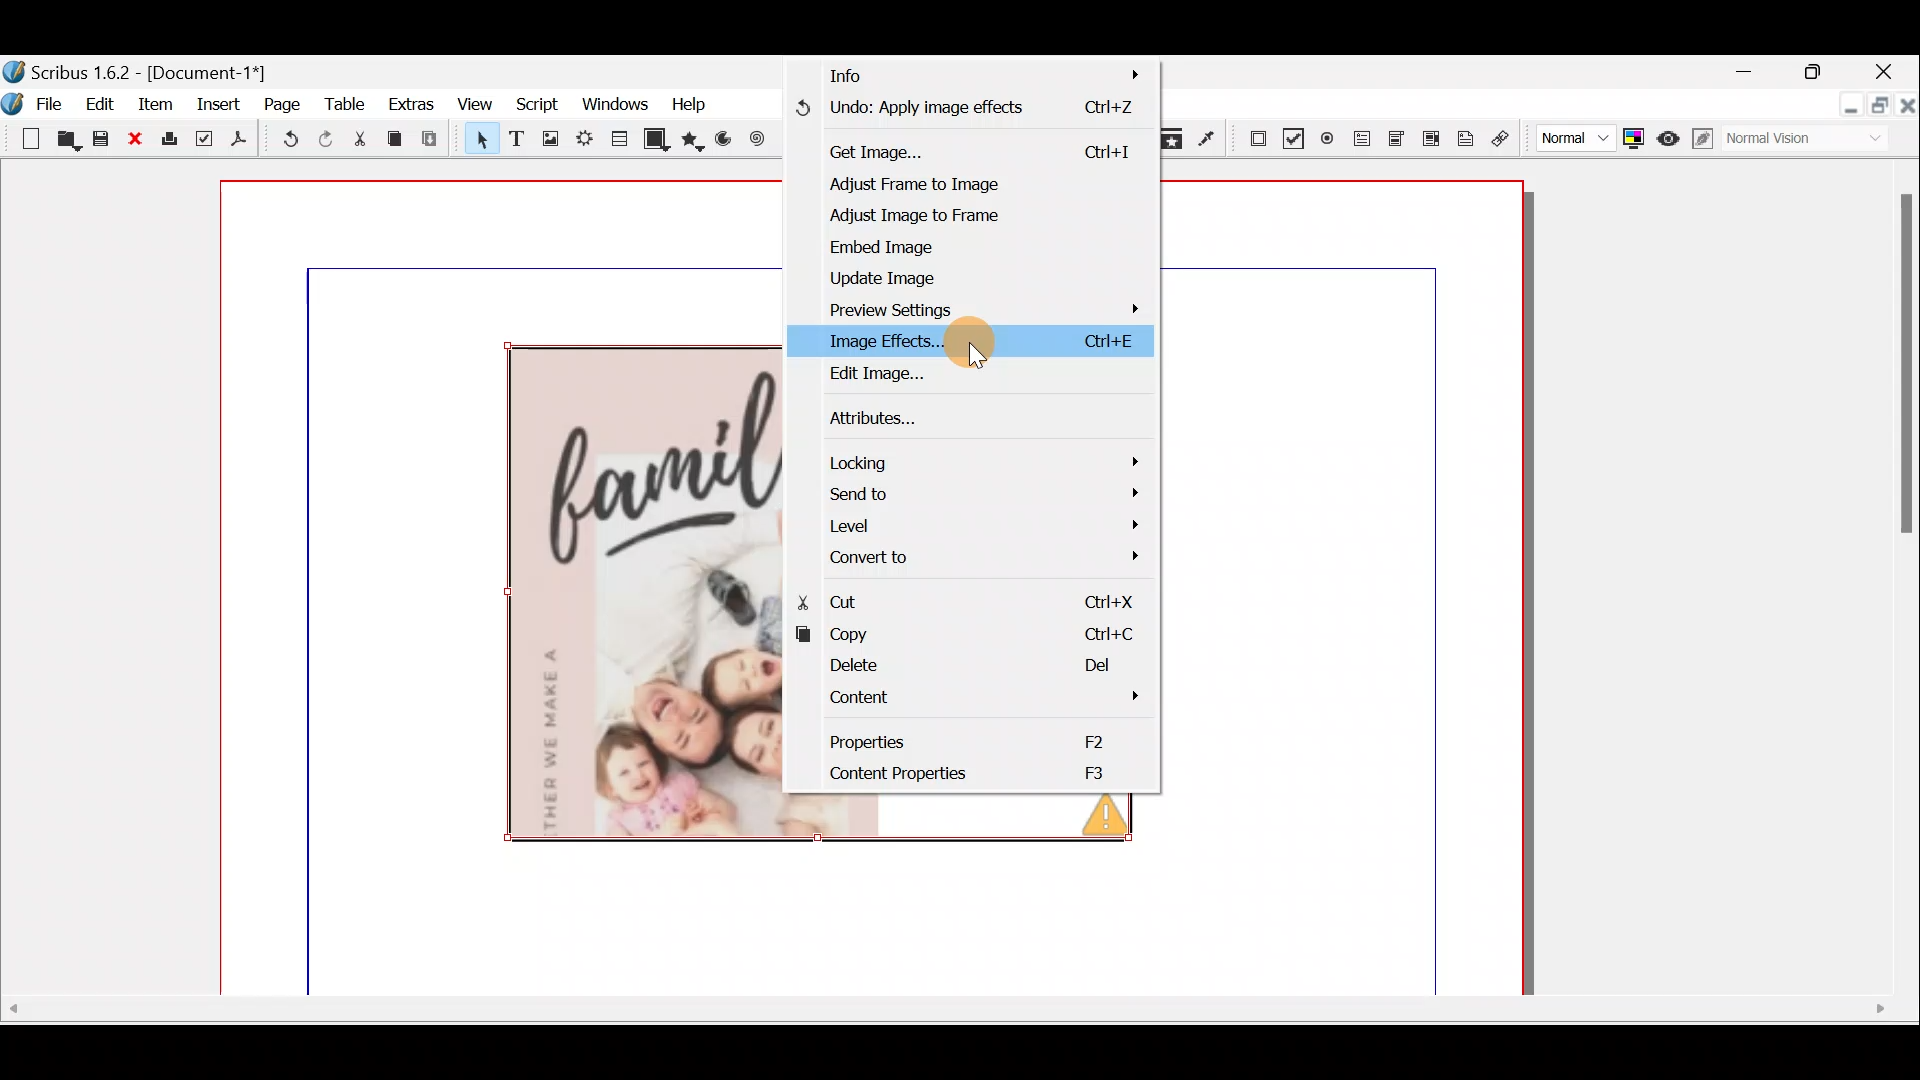  I want to click on Locking, so click(991, 460).